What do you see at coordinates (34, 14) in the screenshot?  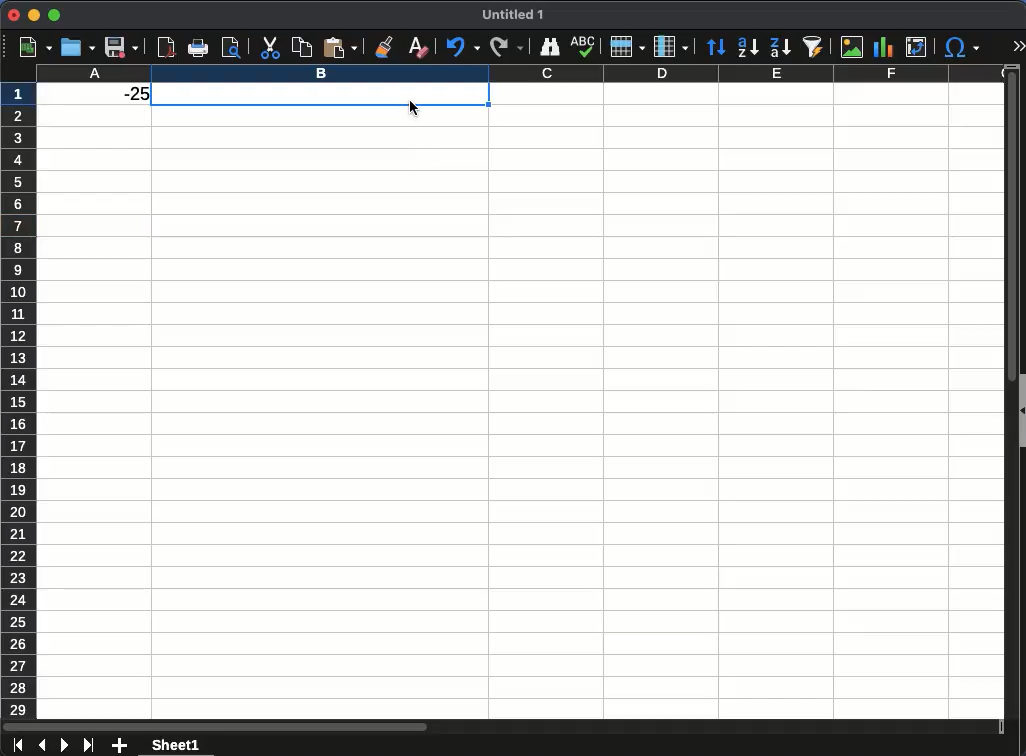 I see `minimize` at bounding box center [34, 14].